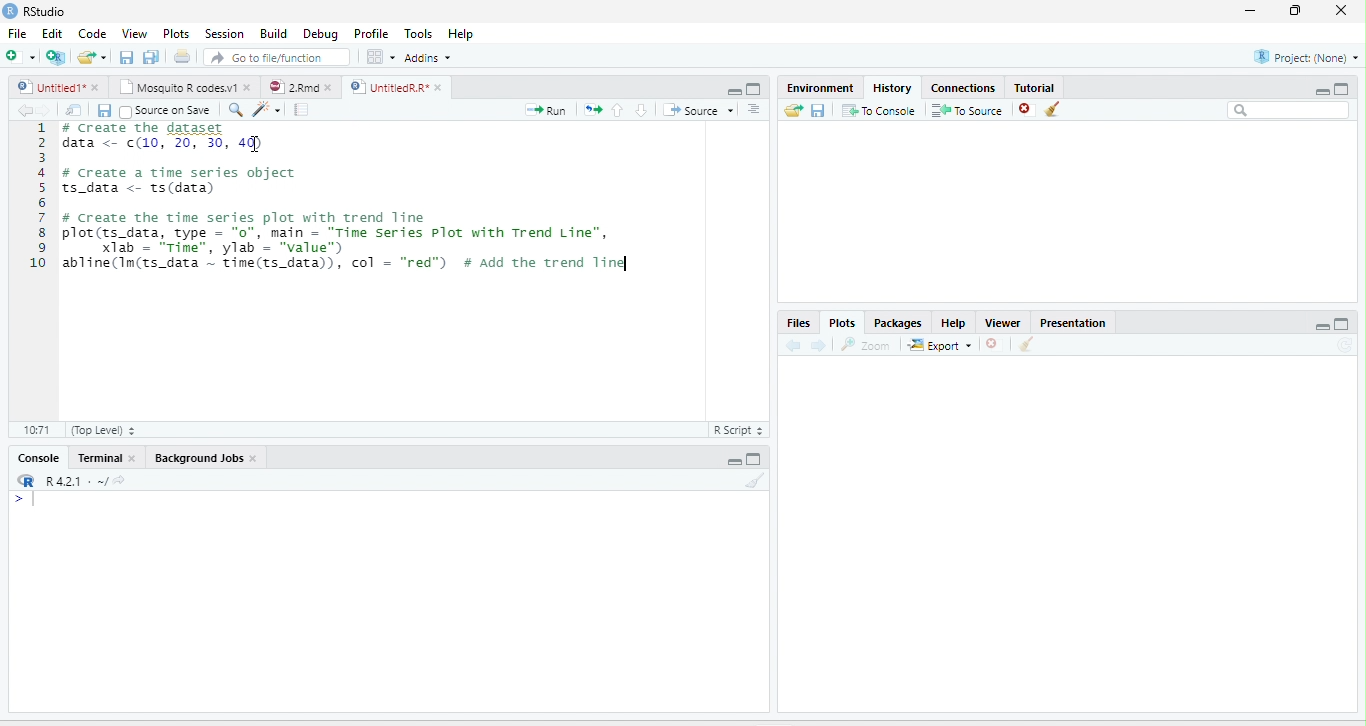 The width and height of the screenshot is (1366, 726). I want to click on Packages, so click(897, 322).